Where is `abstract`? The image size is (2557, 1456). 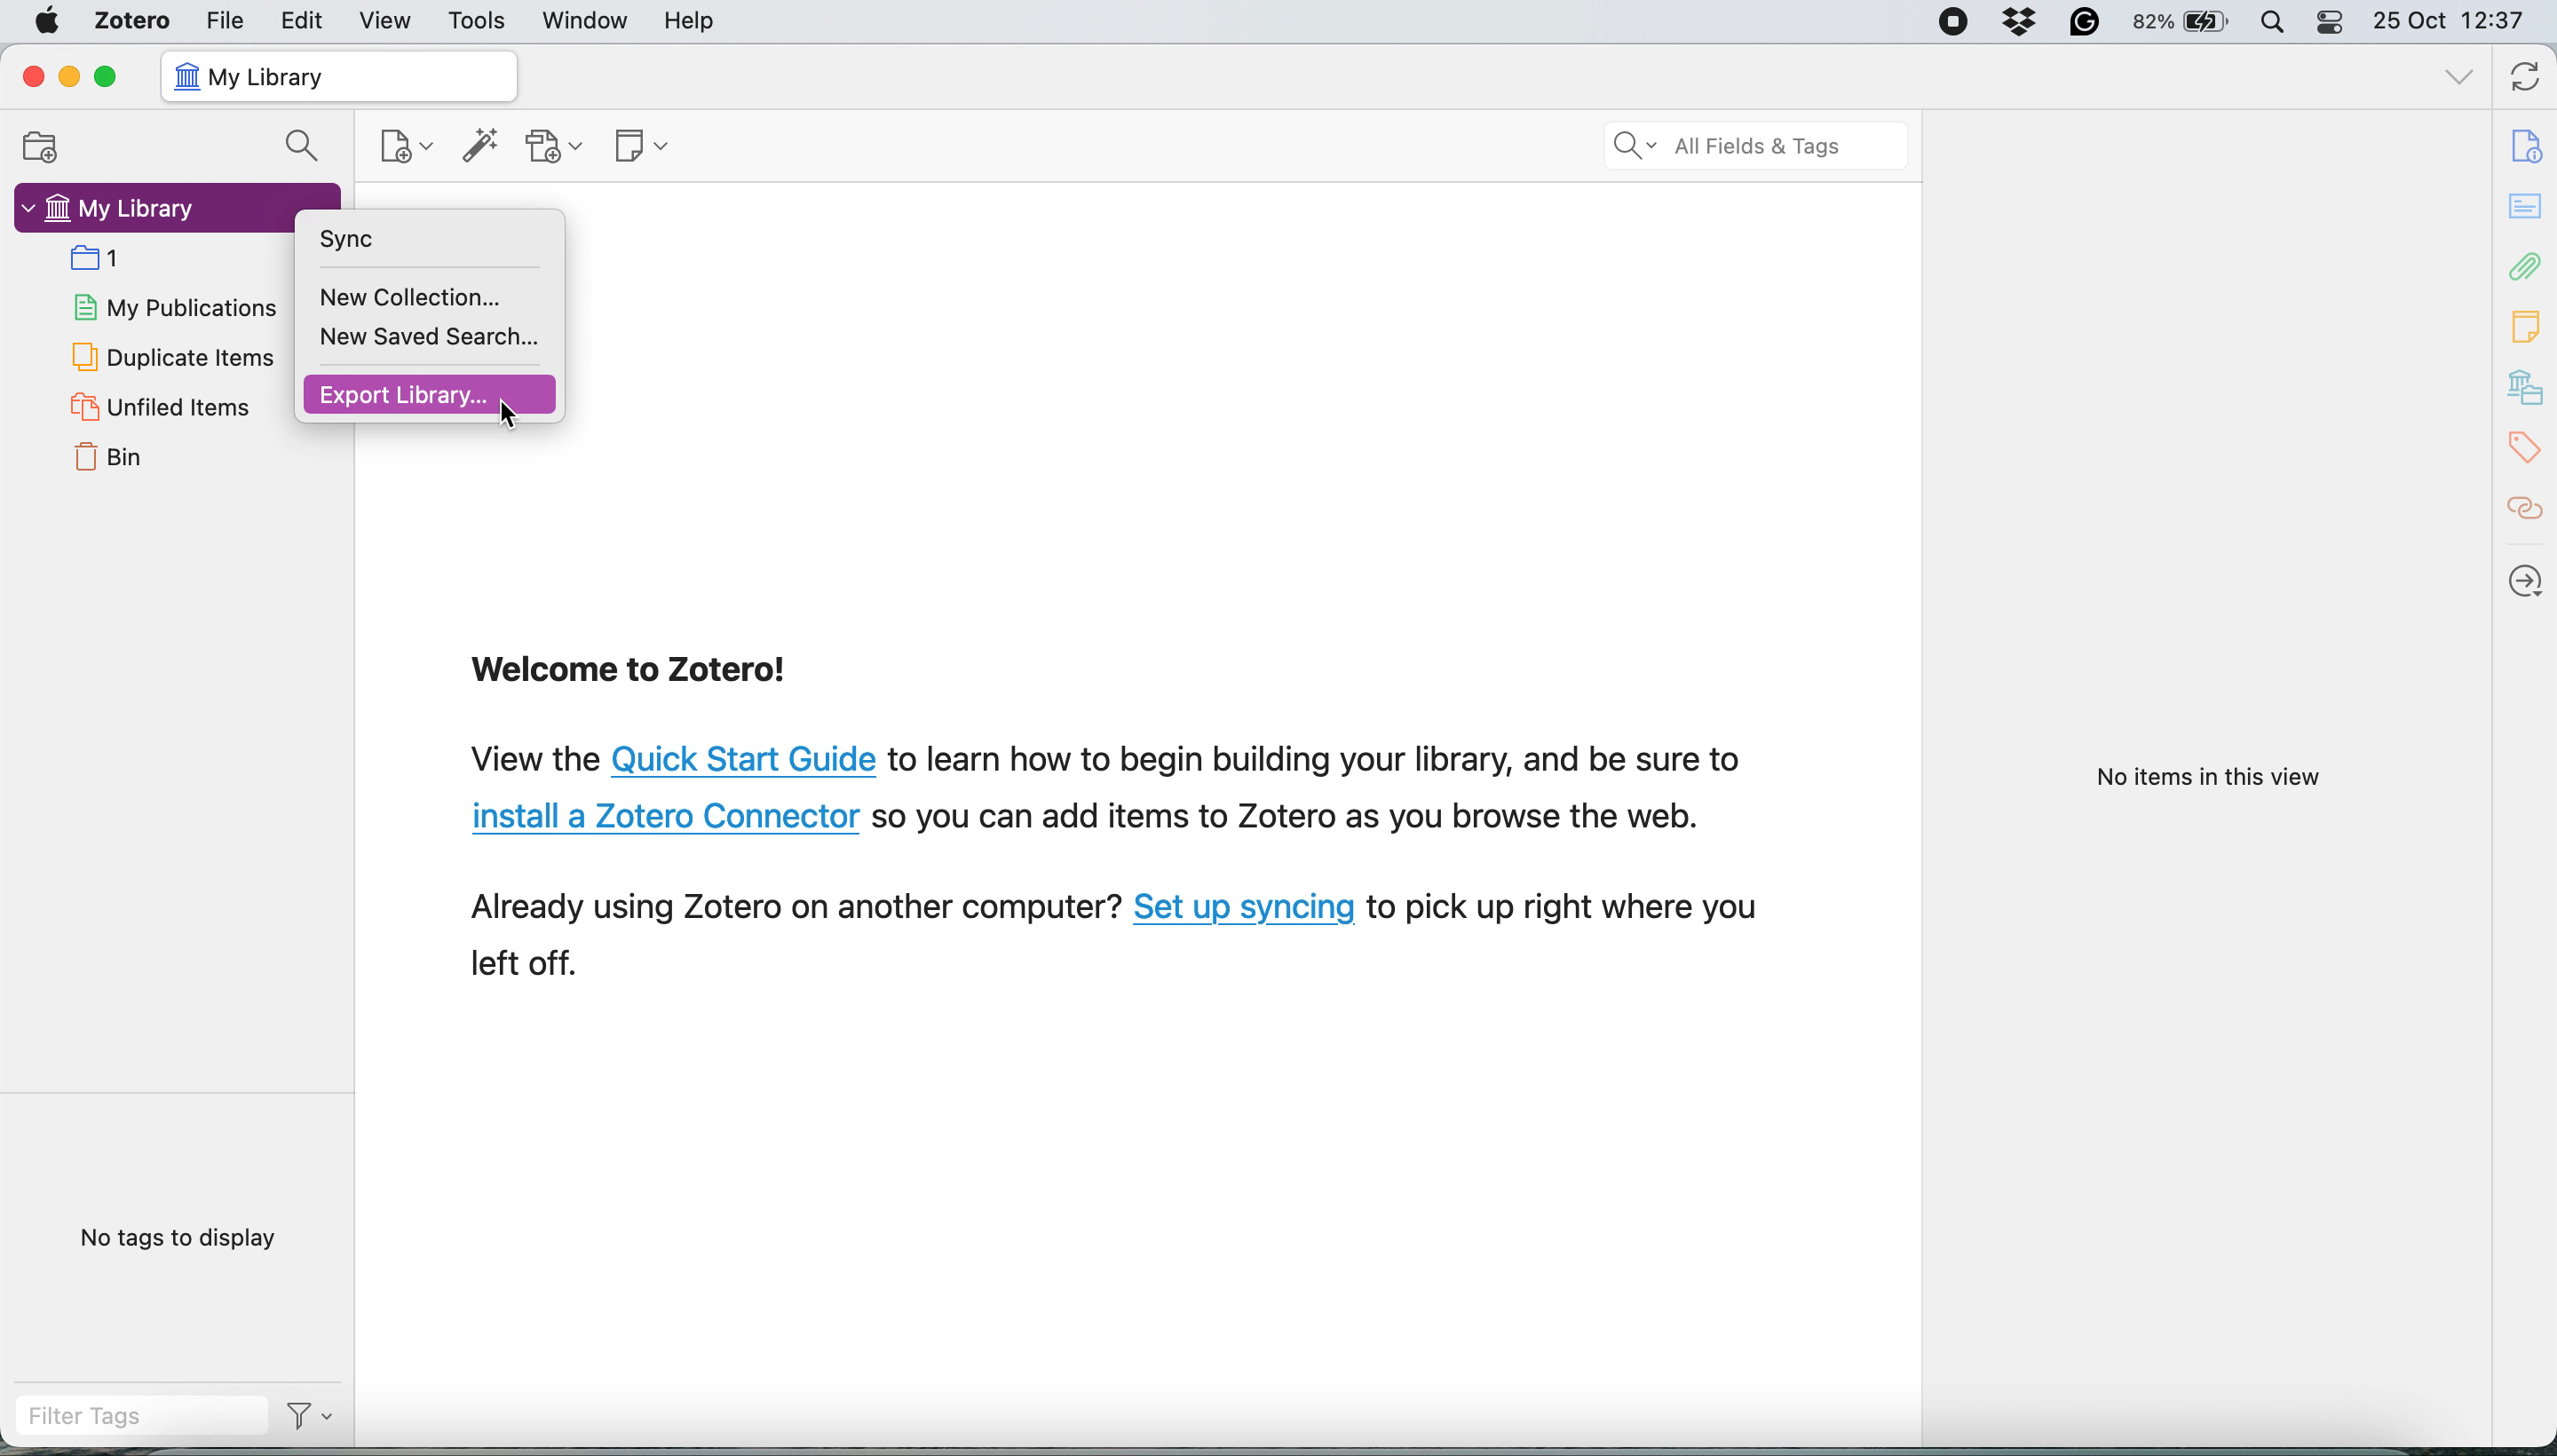
abstract is located at coordinates (2528, 206).